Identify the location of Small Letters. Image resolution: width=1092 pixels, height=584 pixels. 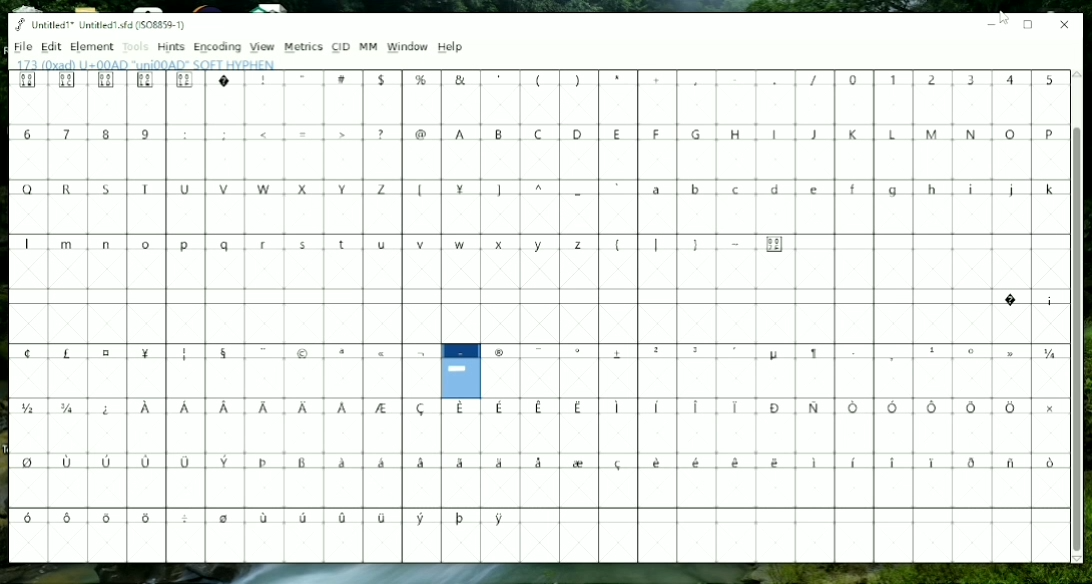
(853, 191).